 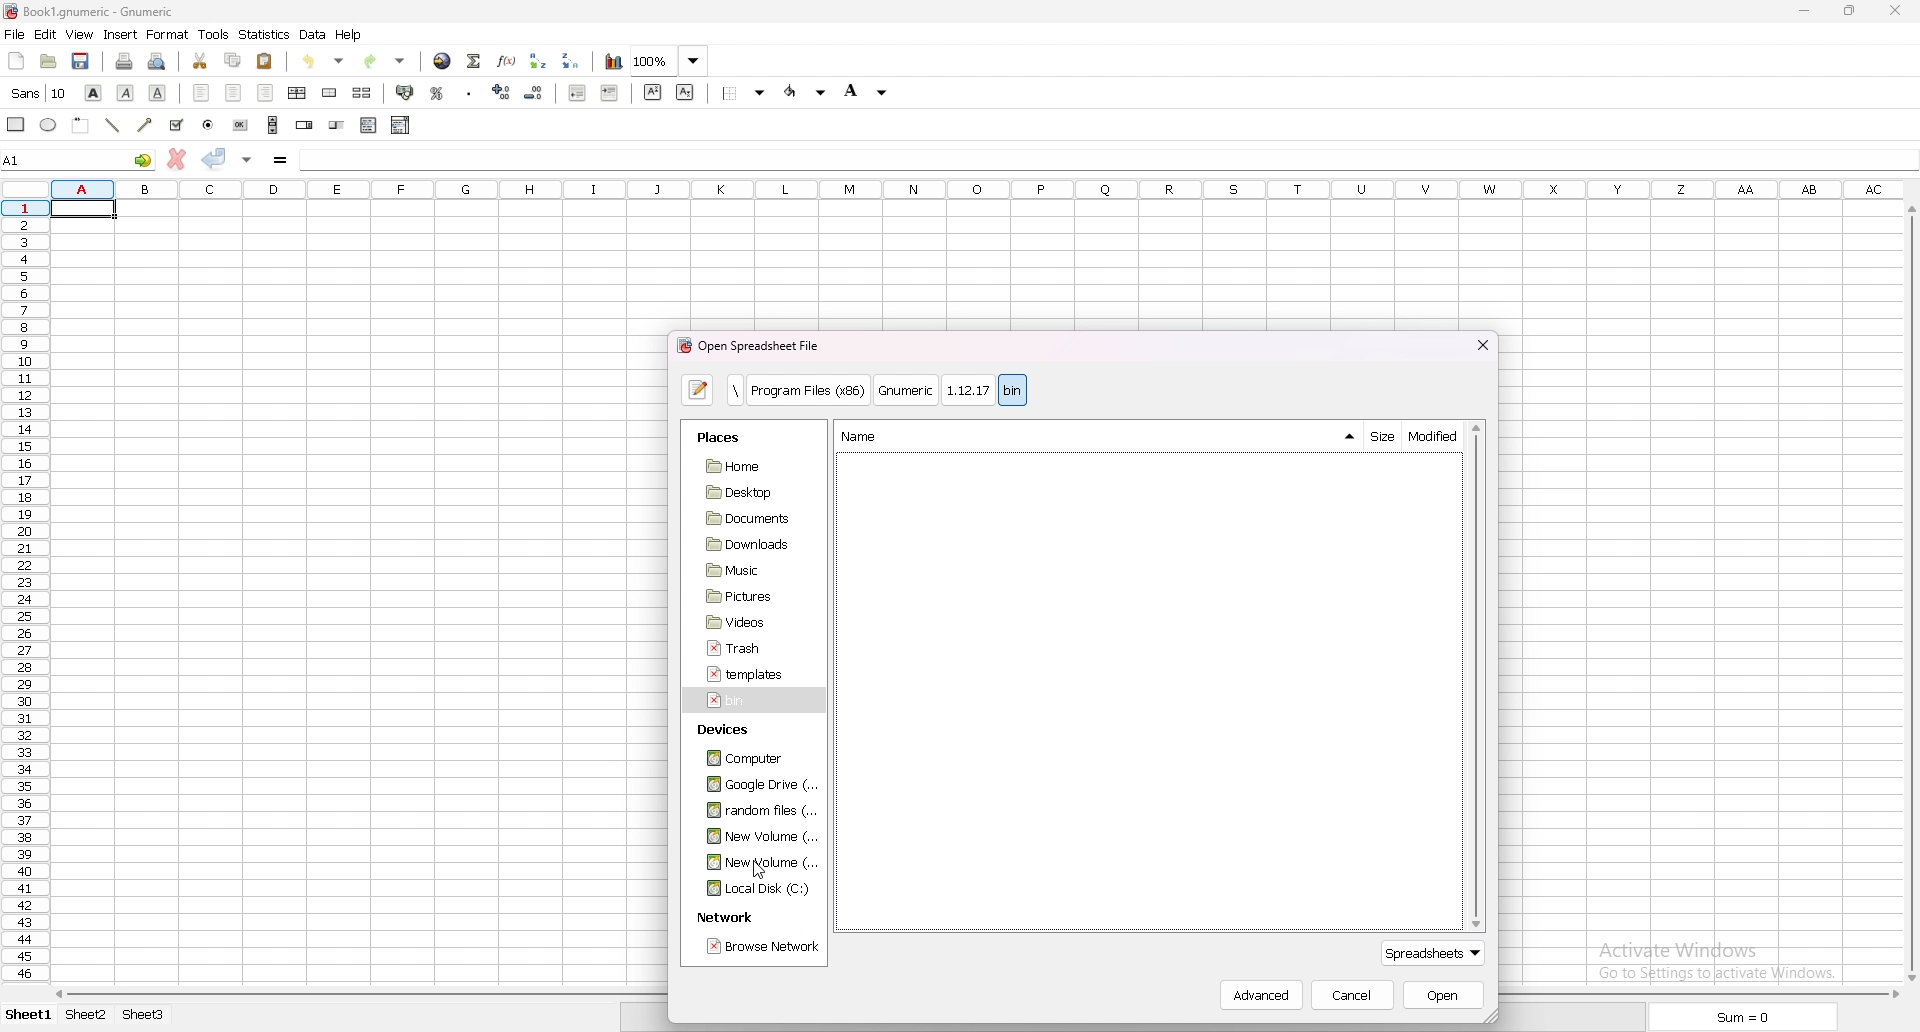 What do you see at coordinates (744, 545) in the screenshot?
I see `downloads` at bounding box center [744, 545].